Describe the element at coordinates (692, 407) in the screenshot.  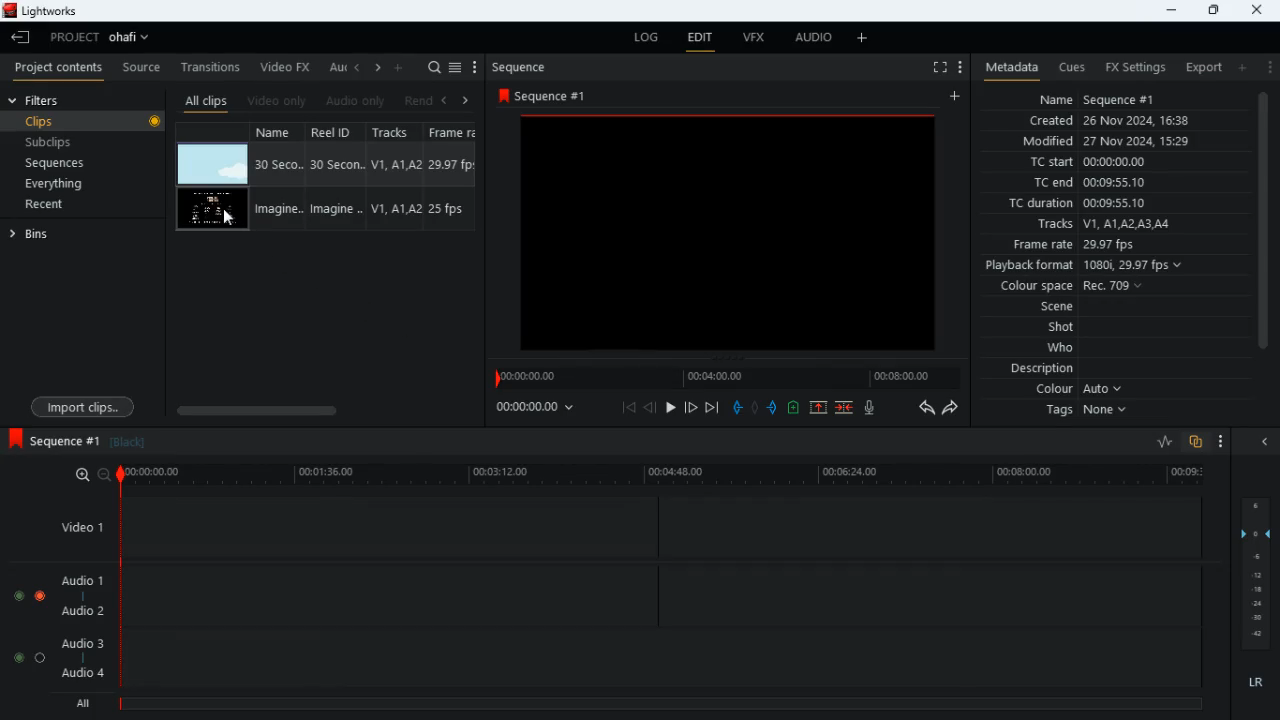
I see `front` at that location.